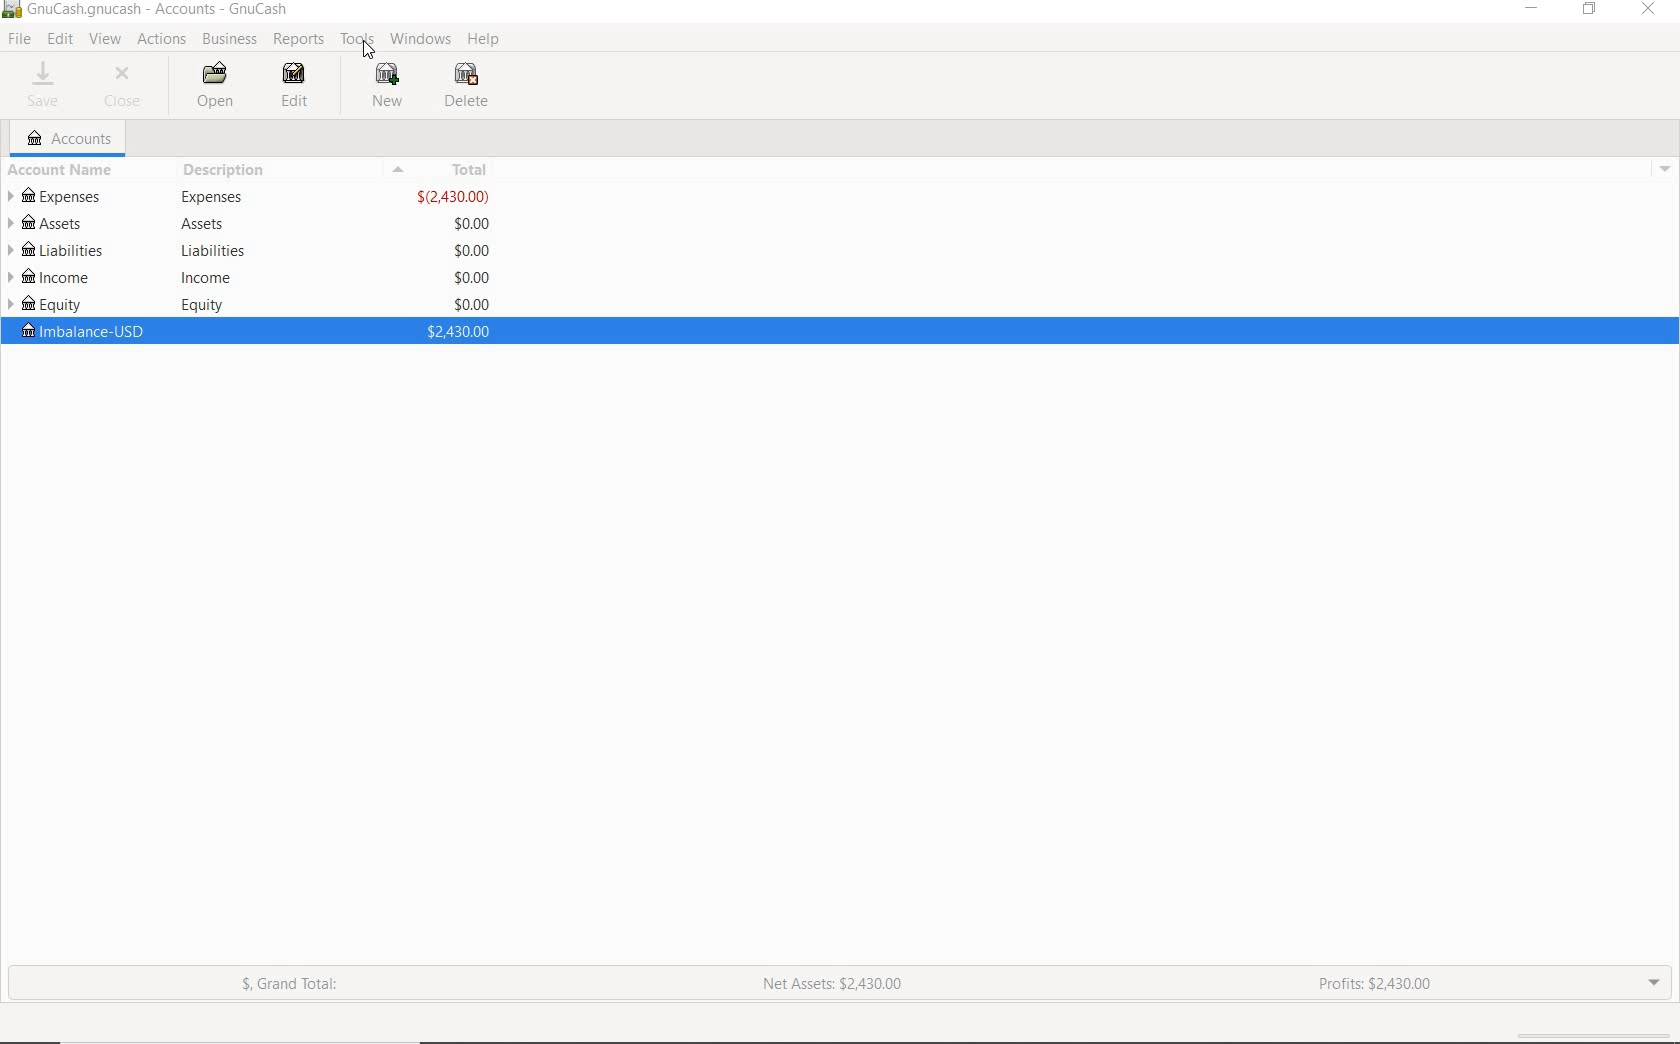 The width and height of the screenshot is (1680, 1044). I want to click on , so click(212, 250).